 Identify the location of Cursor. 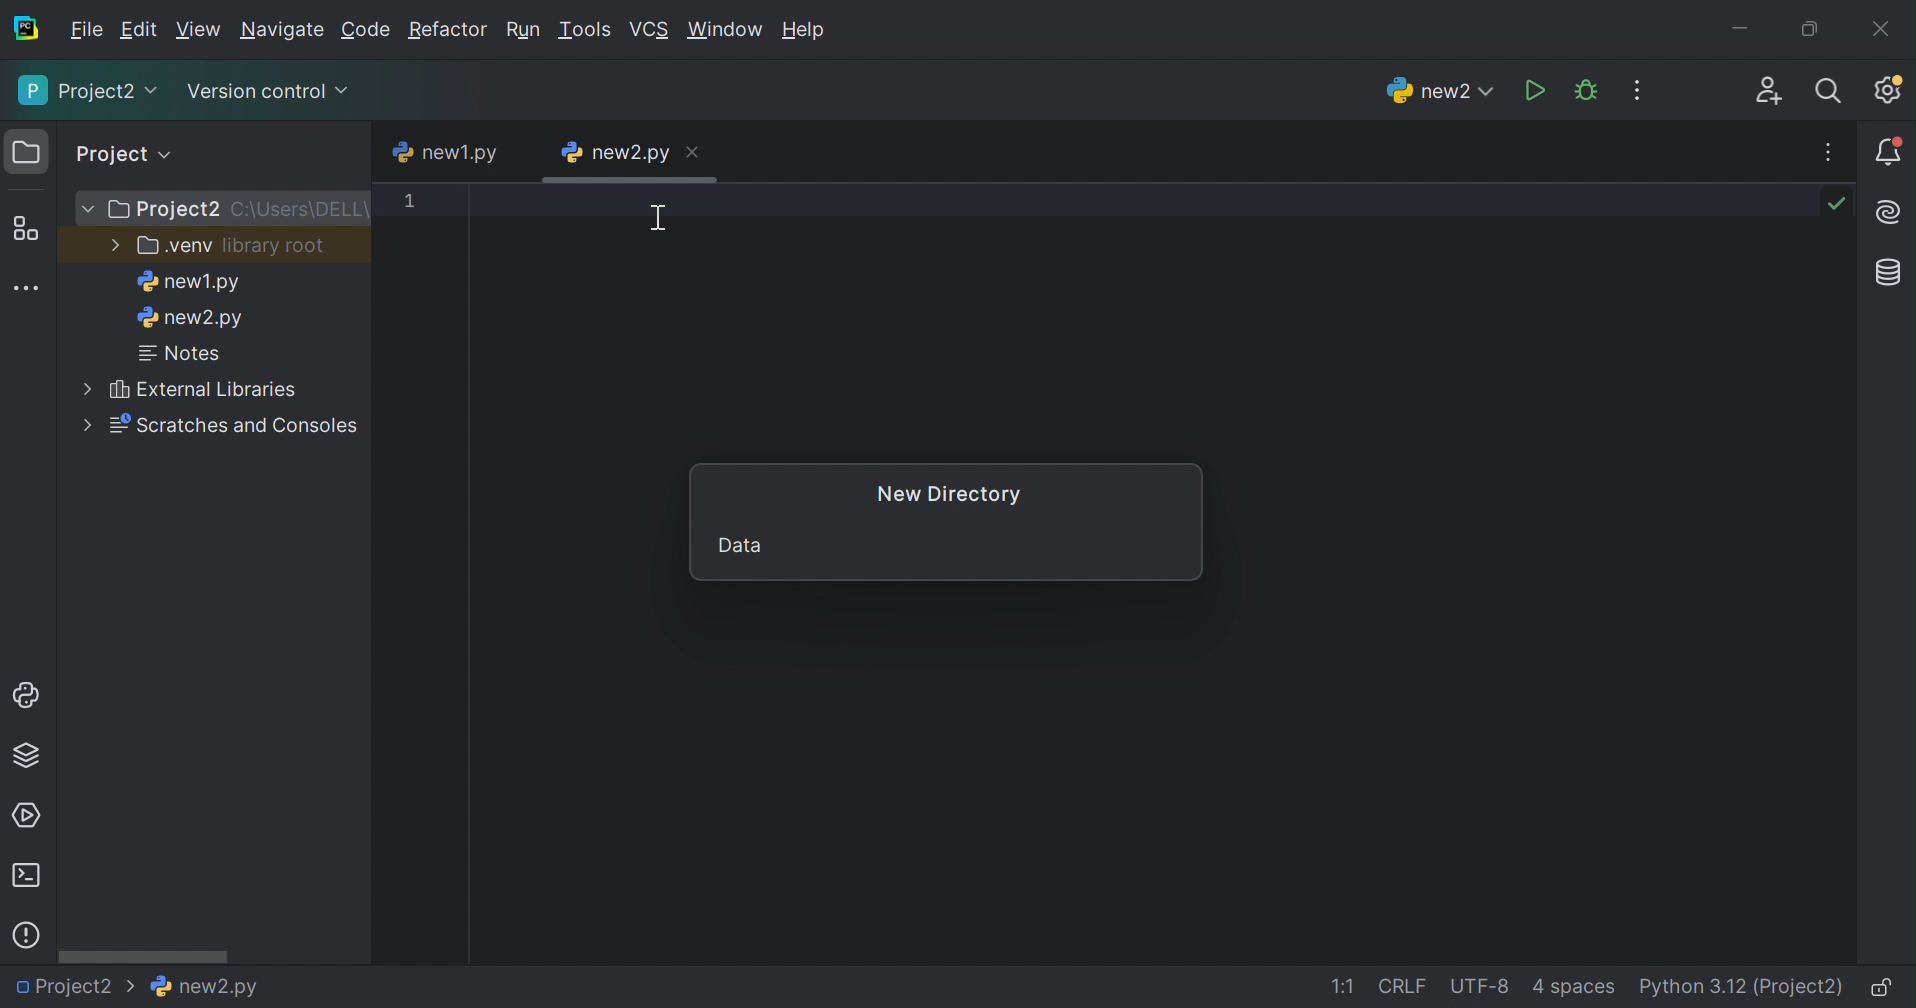
(658, 222).